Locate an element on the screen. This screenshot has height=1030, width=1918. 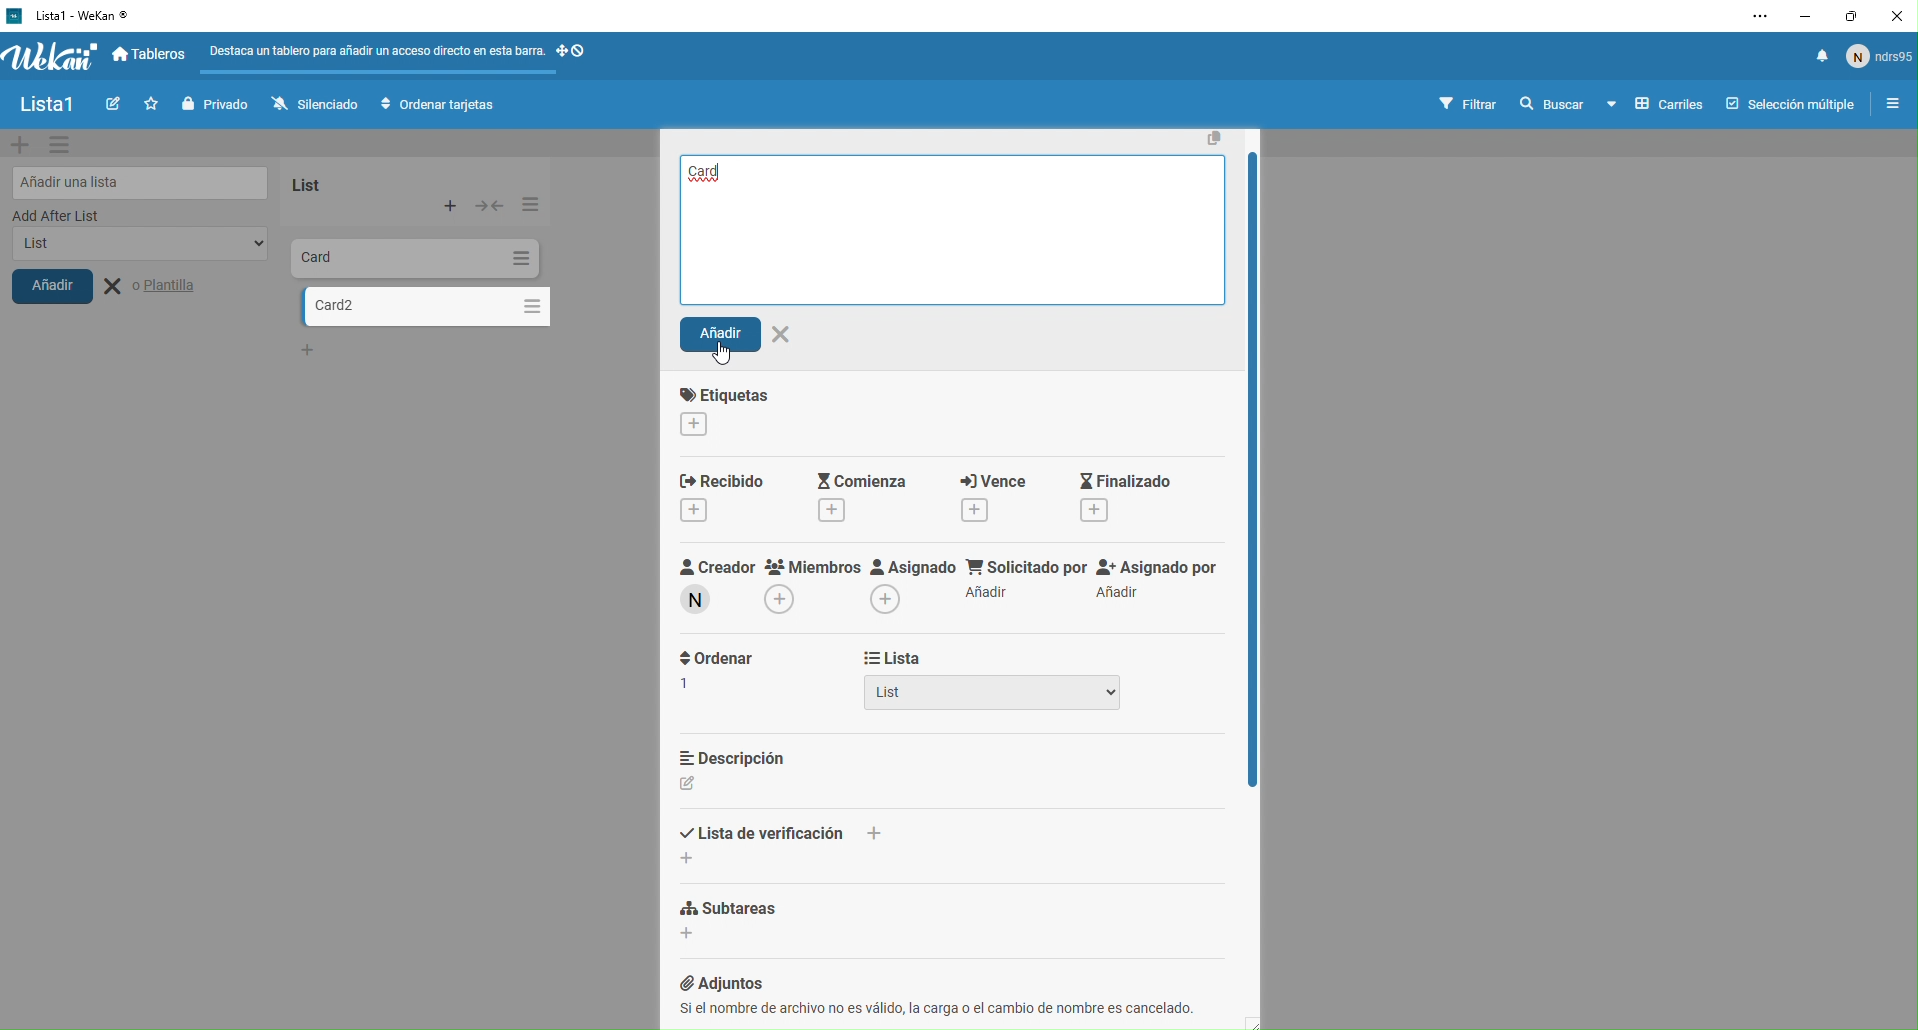
Options is located at coordinates (528, 204).